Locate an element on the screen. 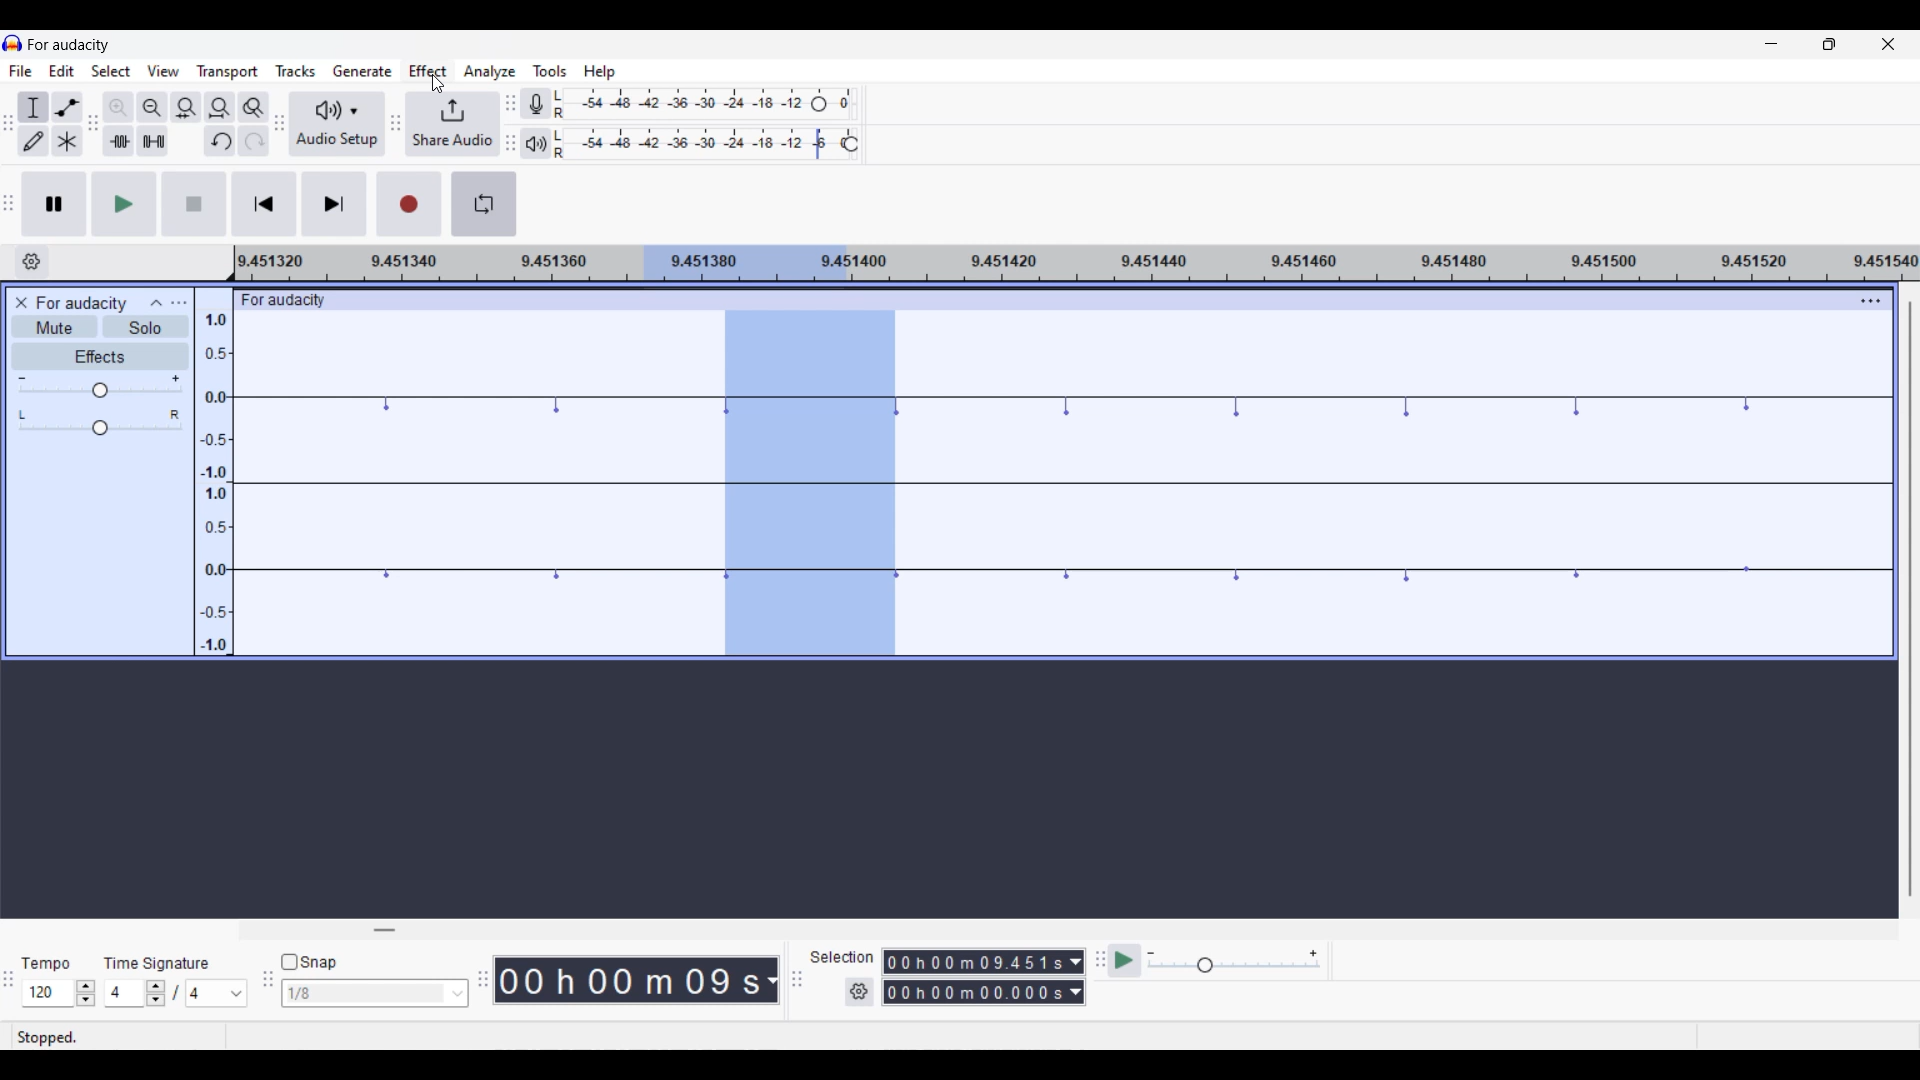  Silence audio selection is located at coordinates (154, 141).